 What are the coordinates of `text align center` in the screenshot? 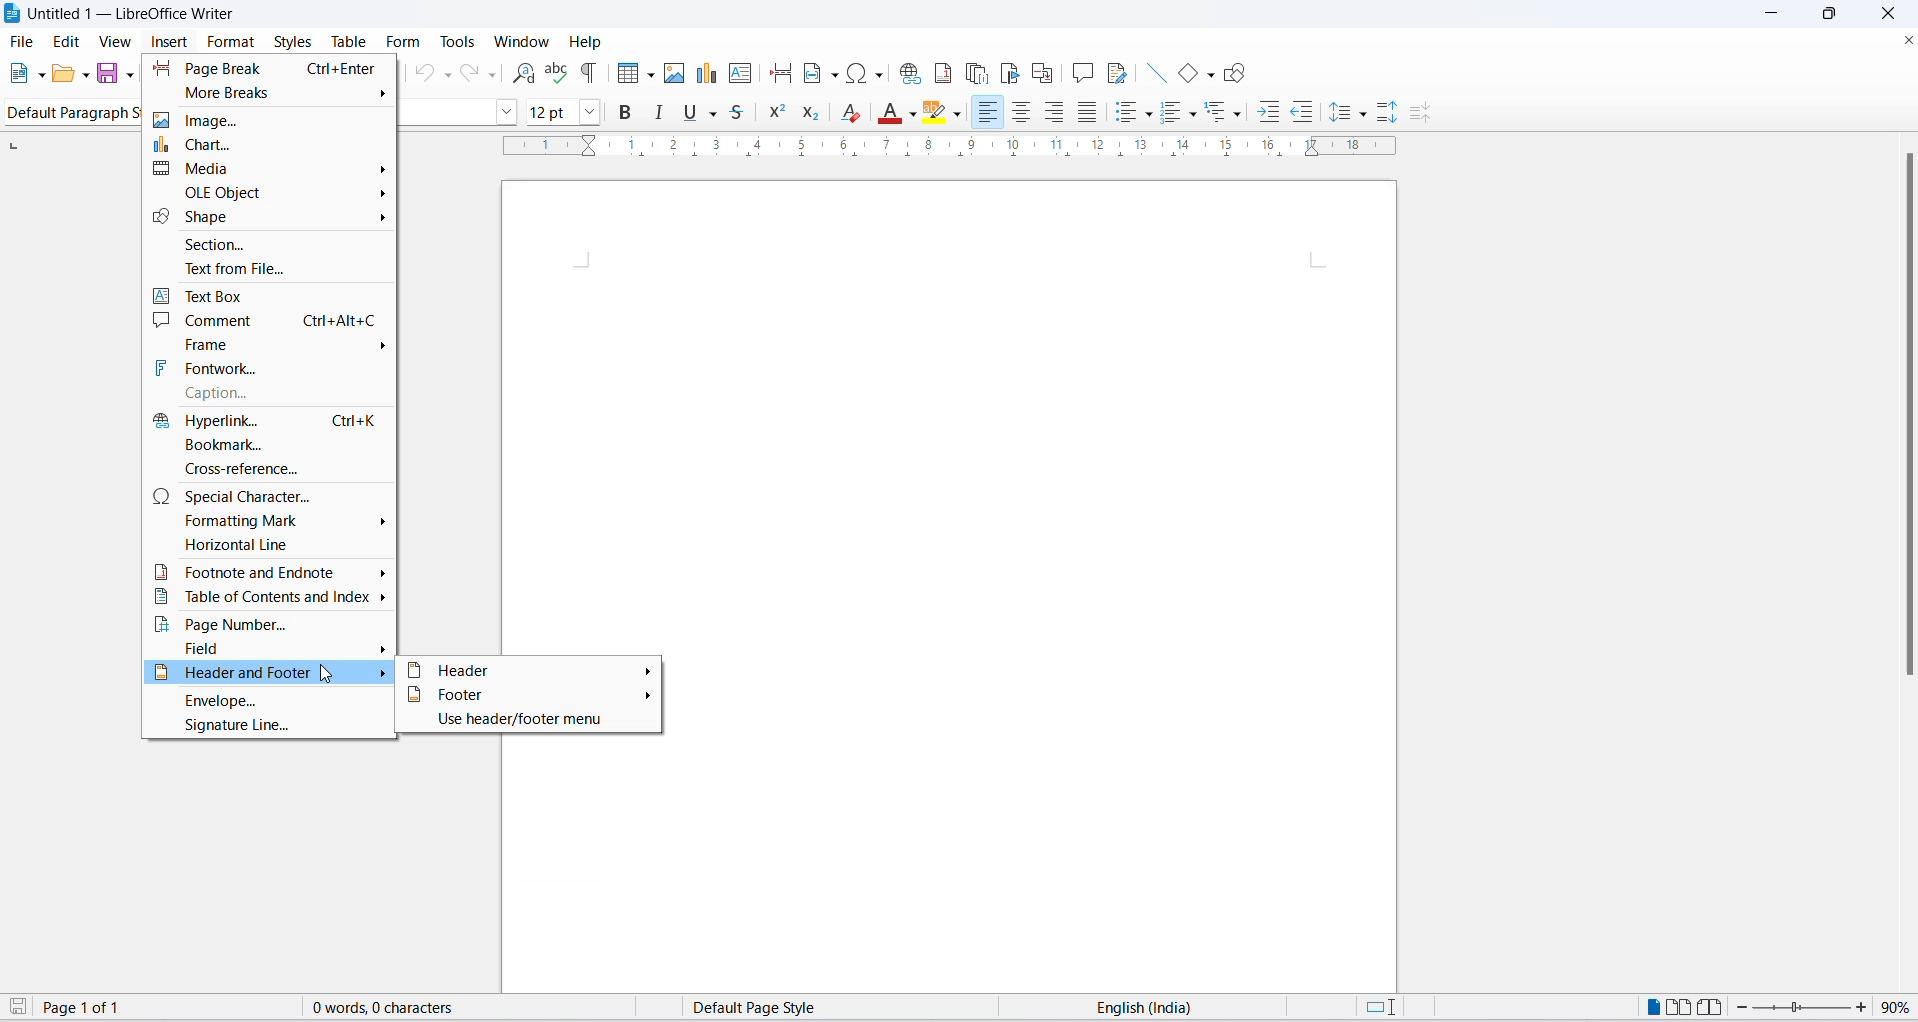 It's located at (1056, 112).